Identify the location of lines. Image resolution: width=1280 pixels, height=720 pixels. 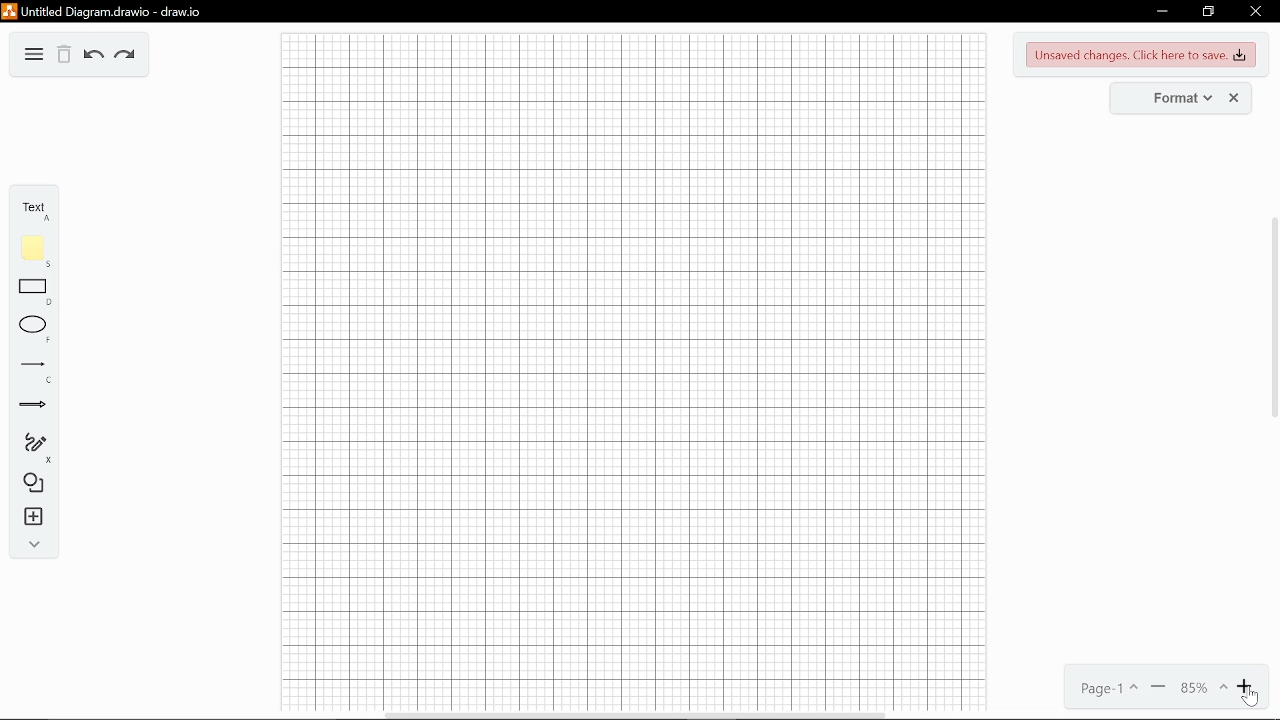
(28, 371).